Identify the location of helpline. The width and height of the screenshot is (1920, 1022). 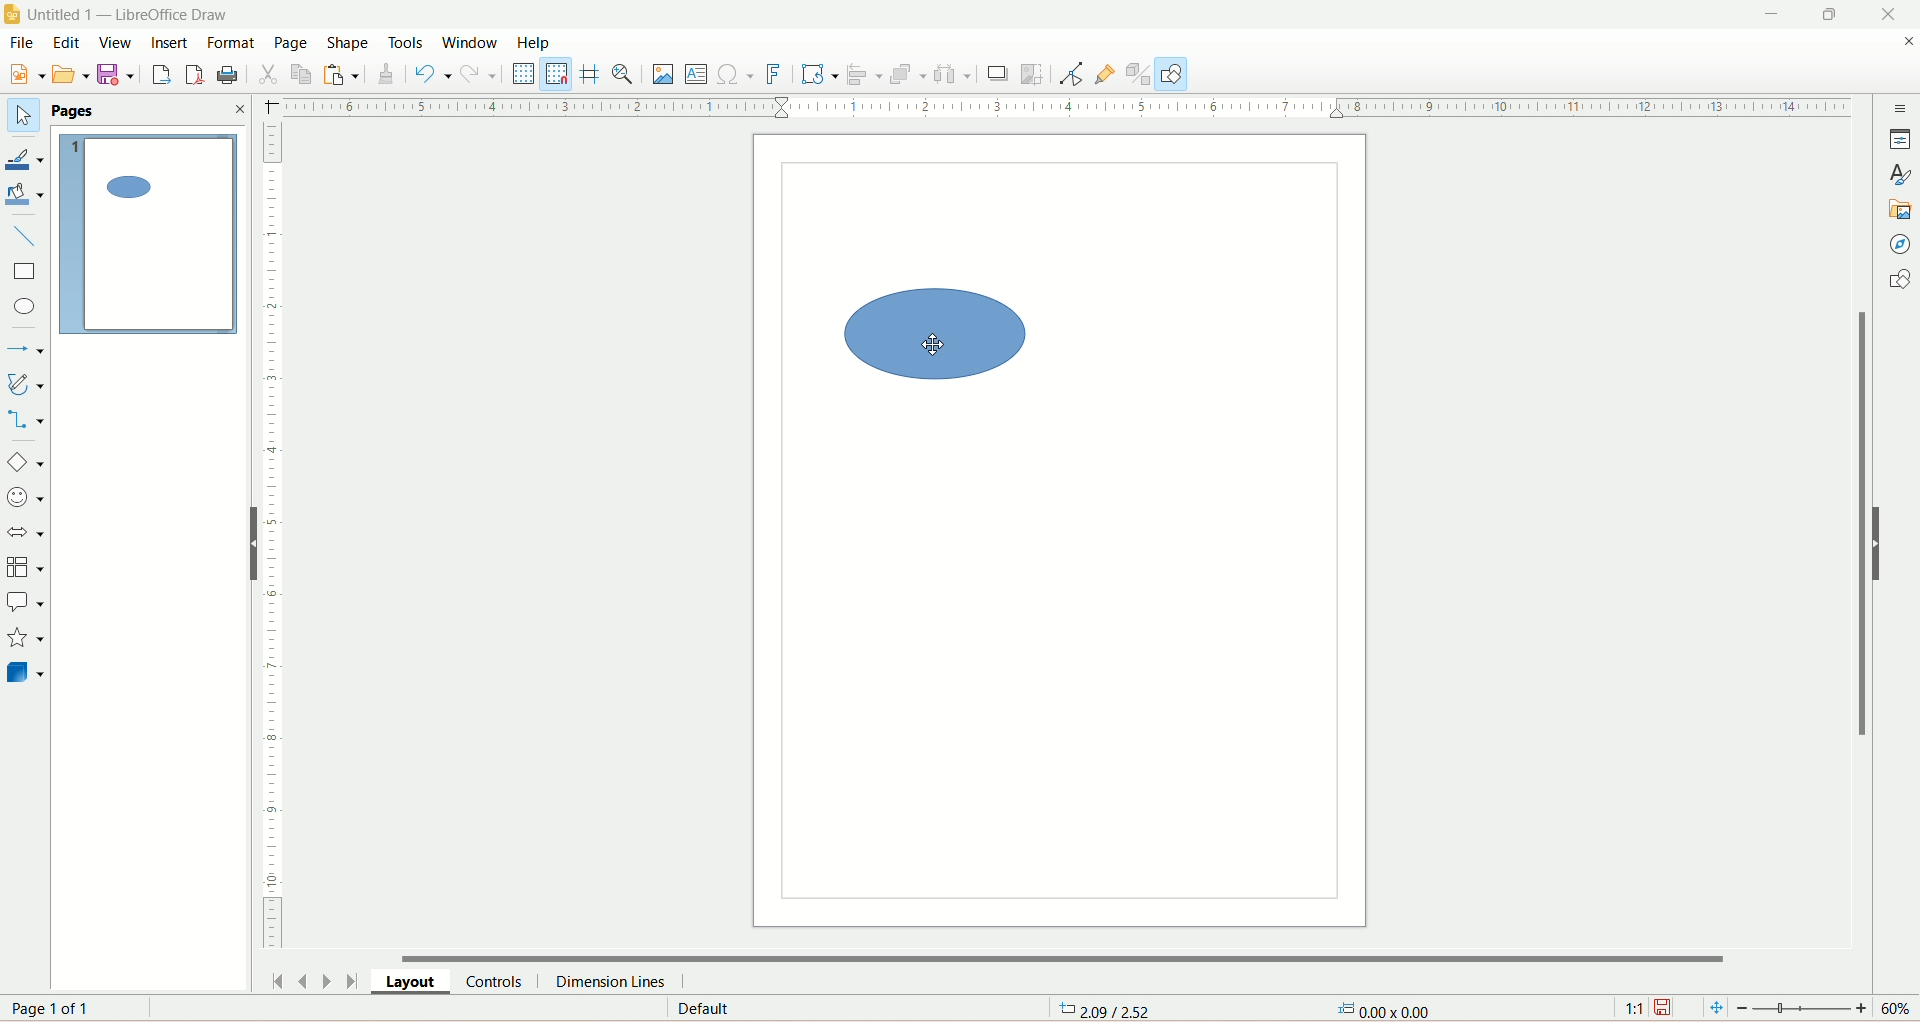
(591, 76).